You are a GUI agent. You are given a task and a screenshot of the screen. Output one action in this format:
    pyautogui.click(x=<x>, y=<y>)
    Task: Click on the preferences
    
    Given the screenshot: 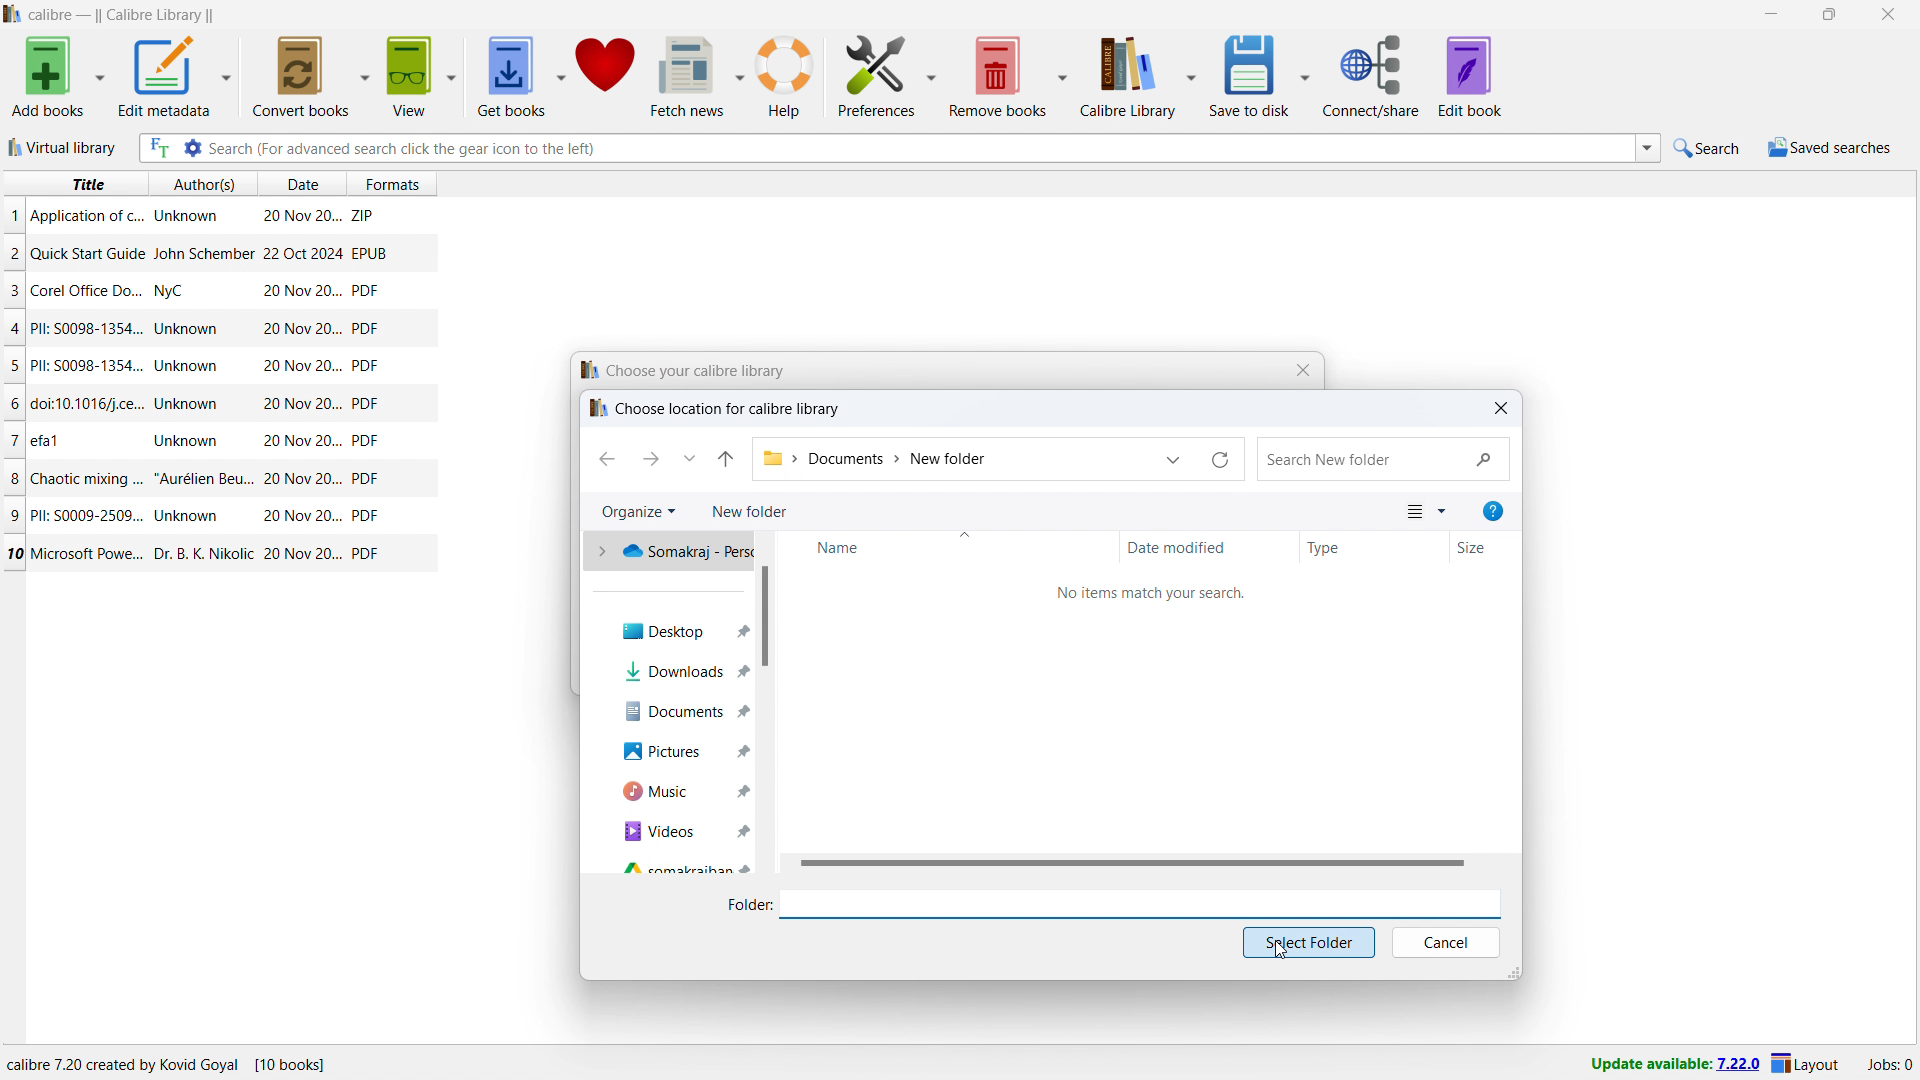 What is the action you would take?
    pyautogui.click(x=878, y=74)
    